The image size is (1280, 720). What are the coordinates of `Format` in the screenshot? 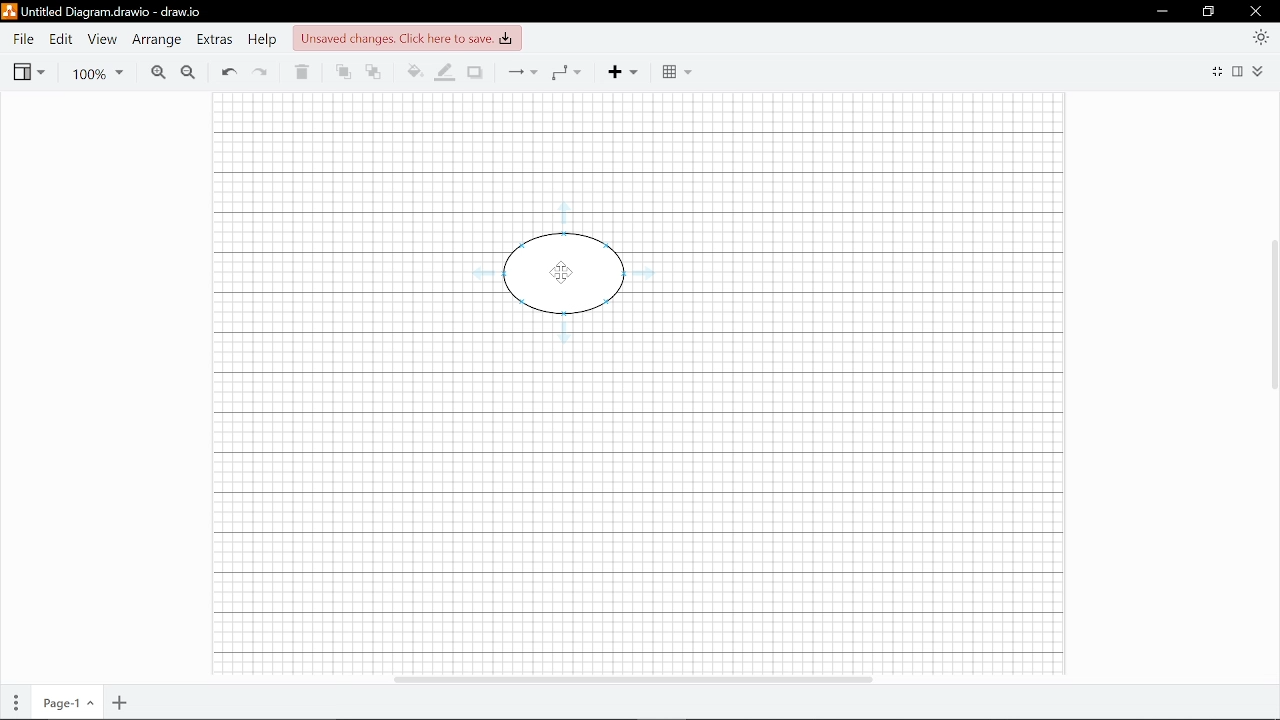 It's located at (1240, 71).